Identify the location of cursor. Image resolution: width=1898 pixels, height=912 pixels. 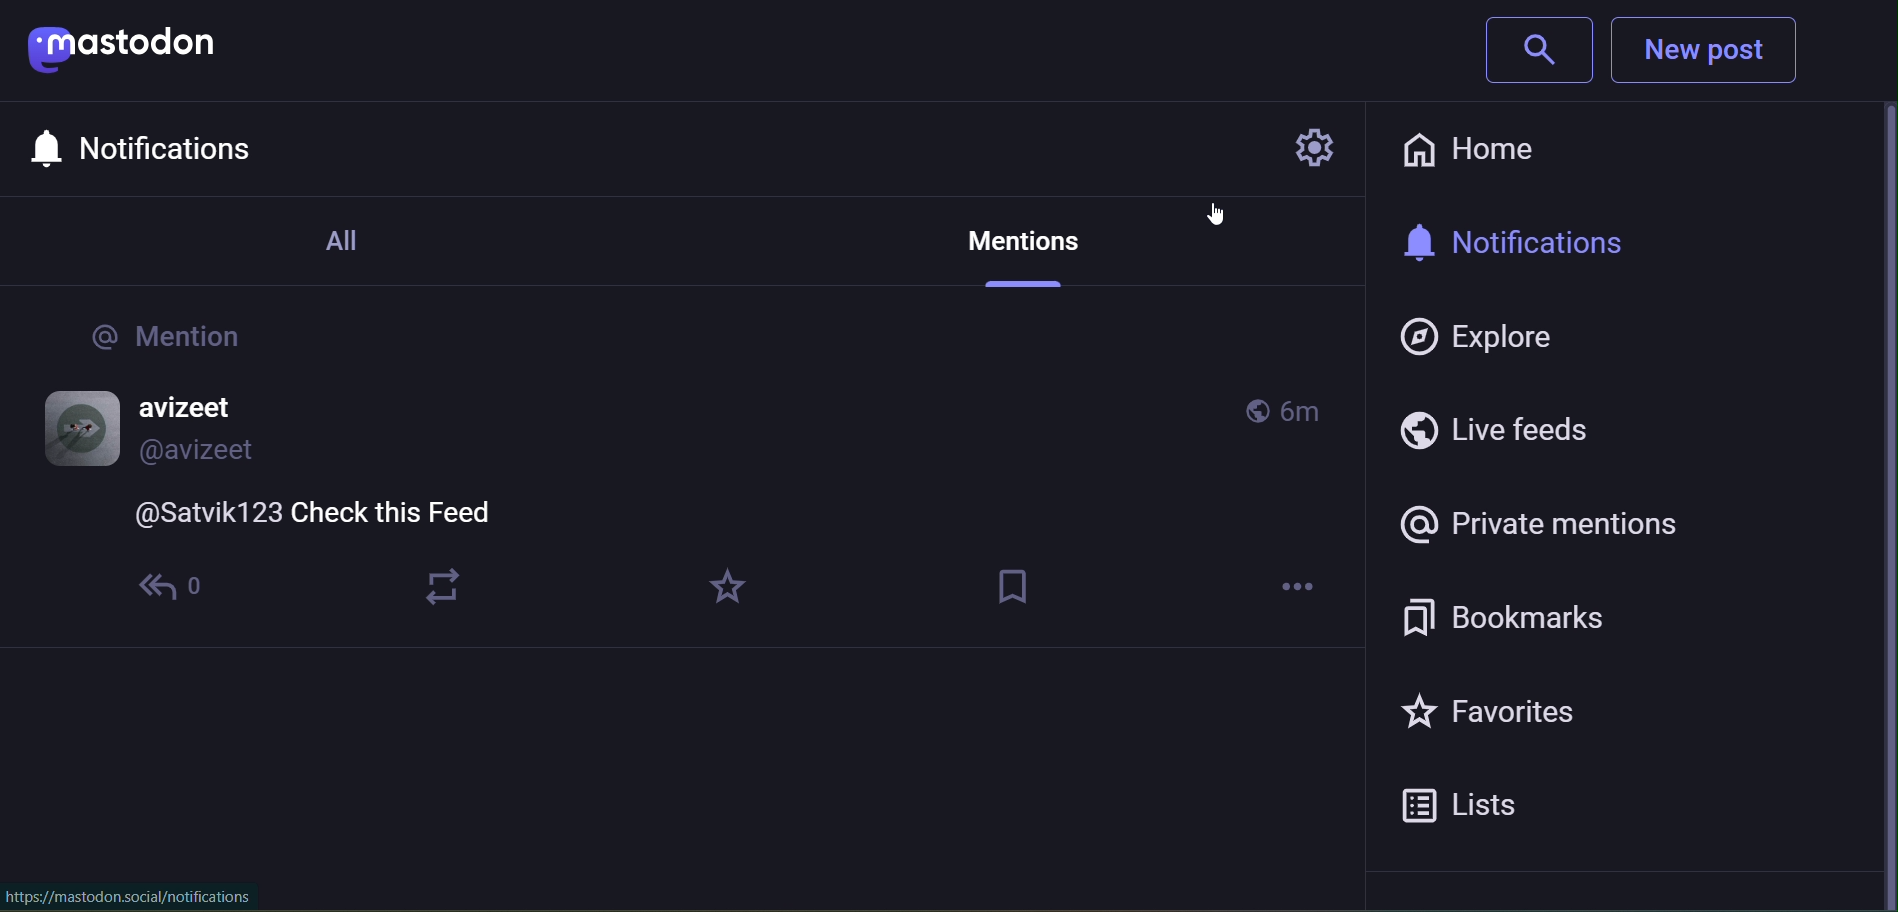
(1221, 221).